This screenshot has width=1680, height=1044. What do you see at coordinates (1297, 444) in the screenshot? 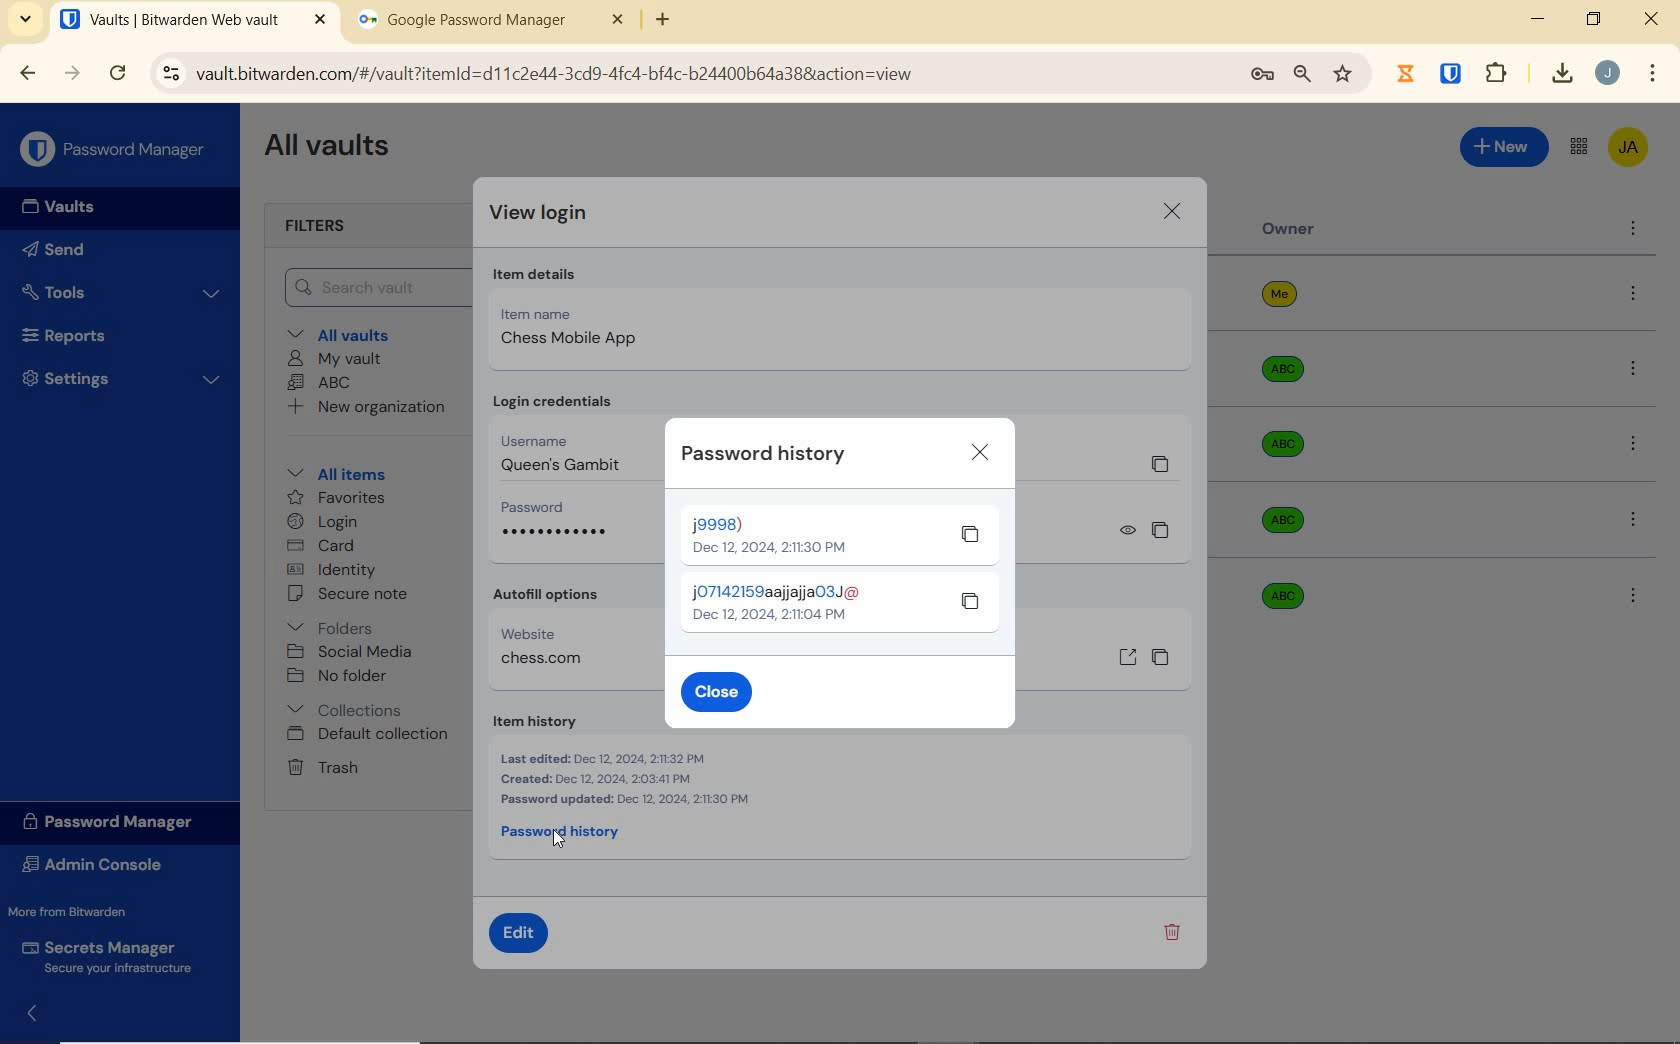
I see `abc` at bounding box center [1297, 444].